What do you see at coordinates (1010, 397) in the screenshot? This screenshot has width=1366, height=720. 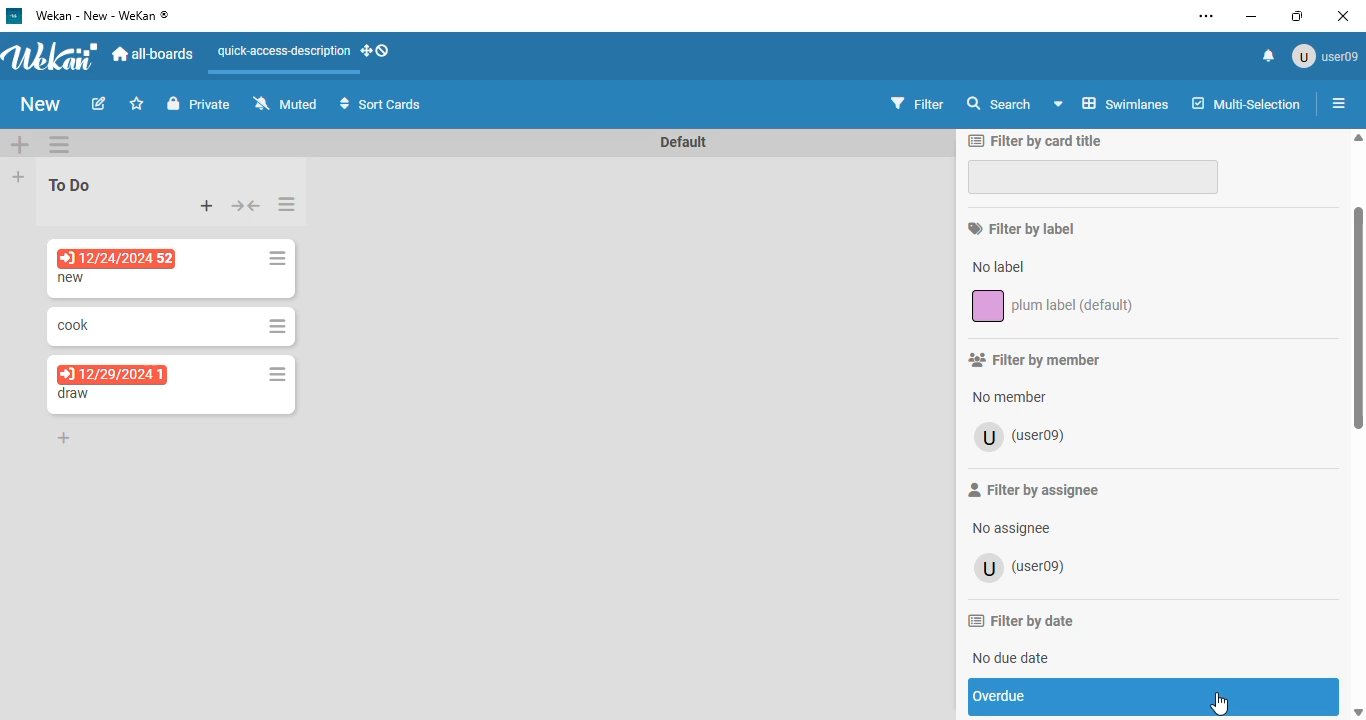 I see `no member` at bounding box center [1010, 397].